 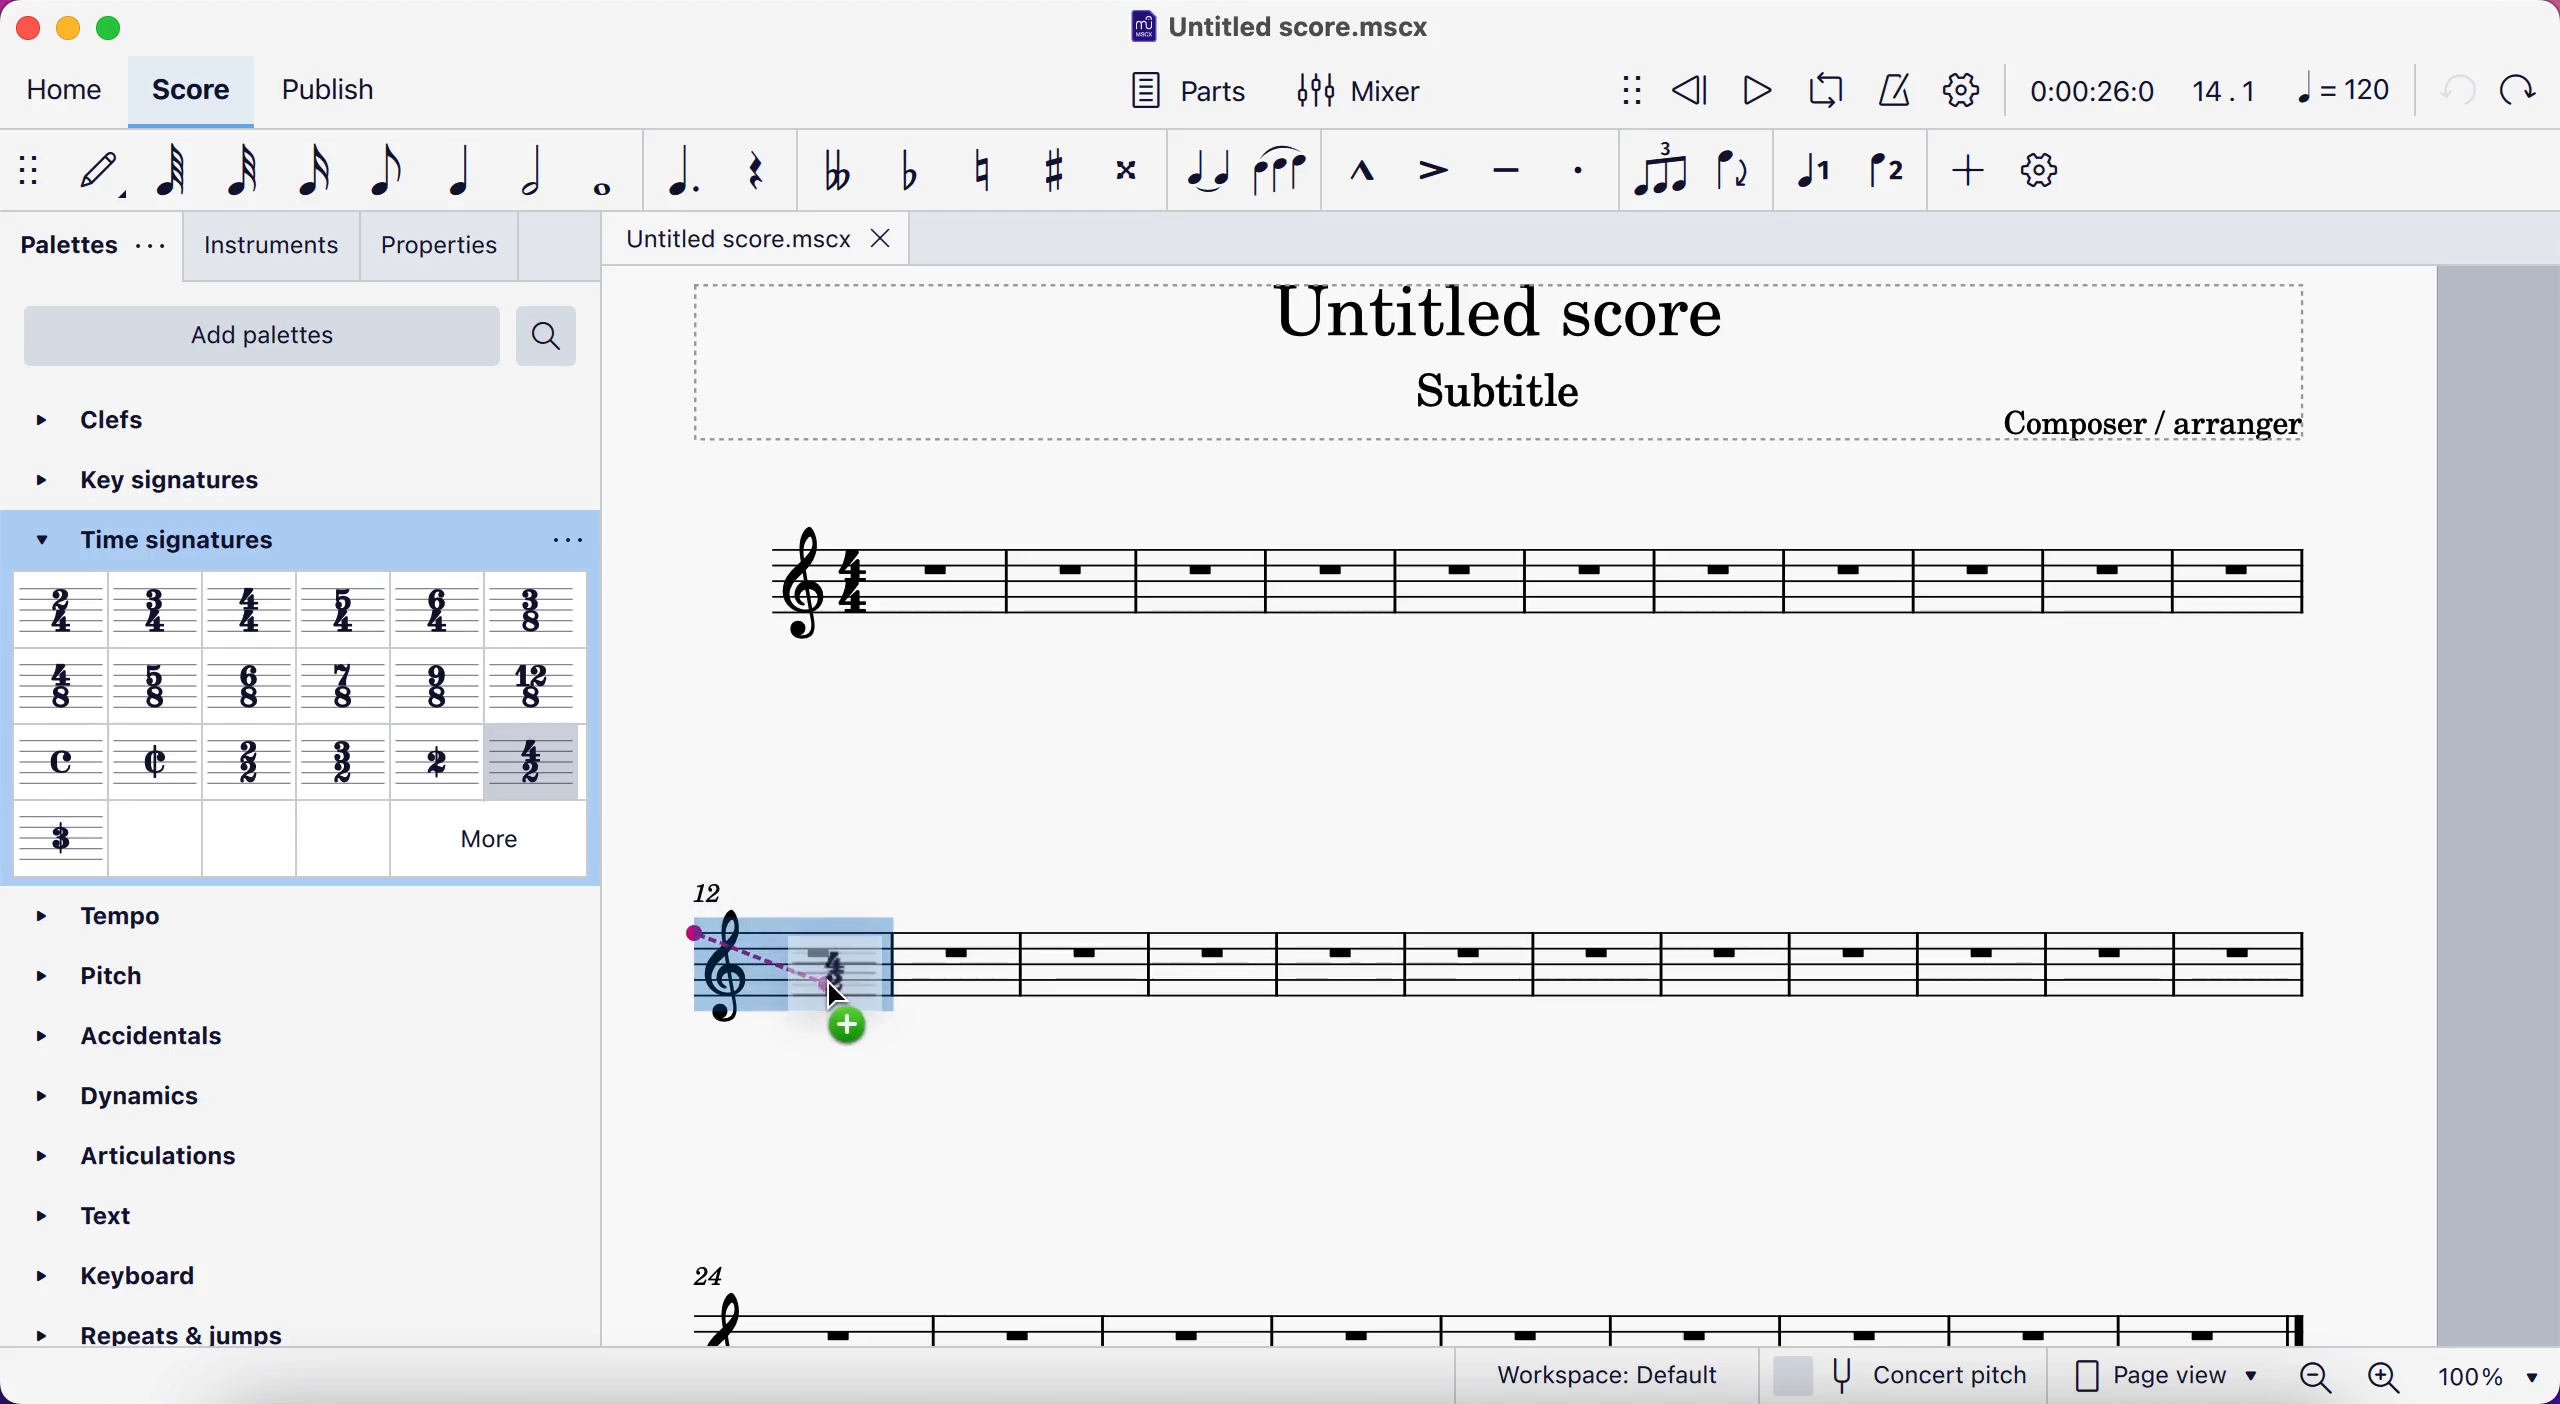 What do you see at coordinates (122, 969) in the screenshot?
I see `pitch` at bounding box center [122, 969].